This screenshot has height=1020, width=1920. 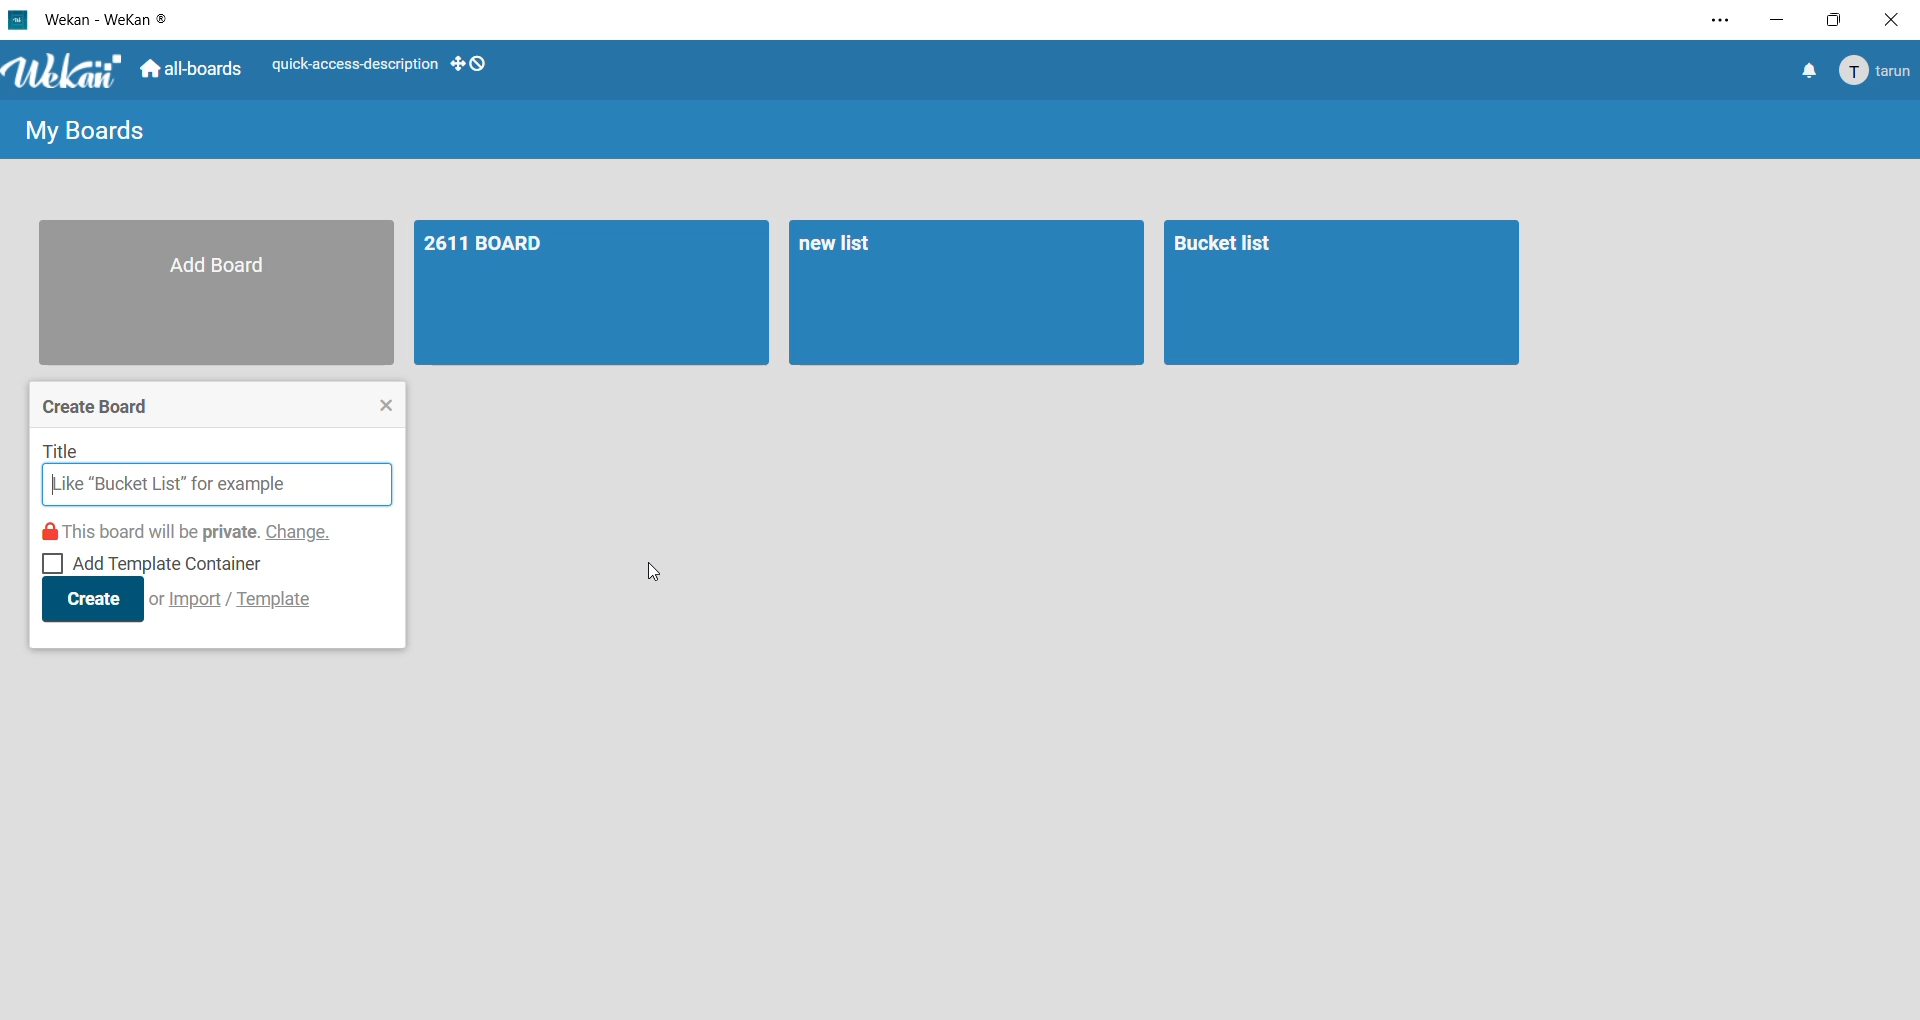 I want to click on cursor, so click(x=659, y=573).